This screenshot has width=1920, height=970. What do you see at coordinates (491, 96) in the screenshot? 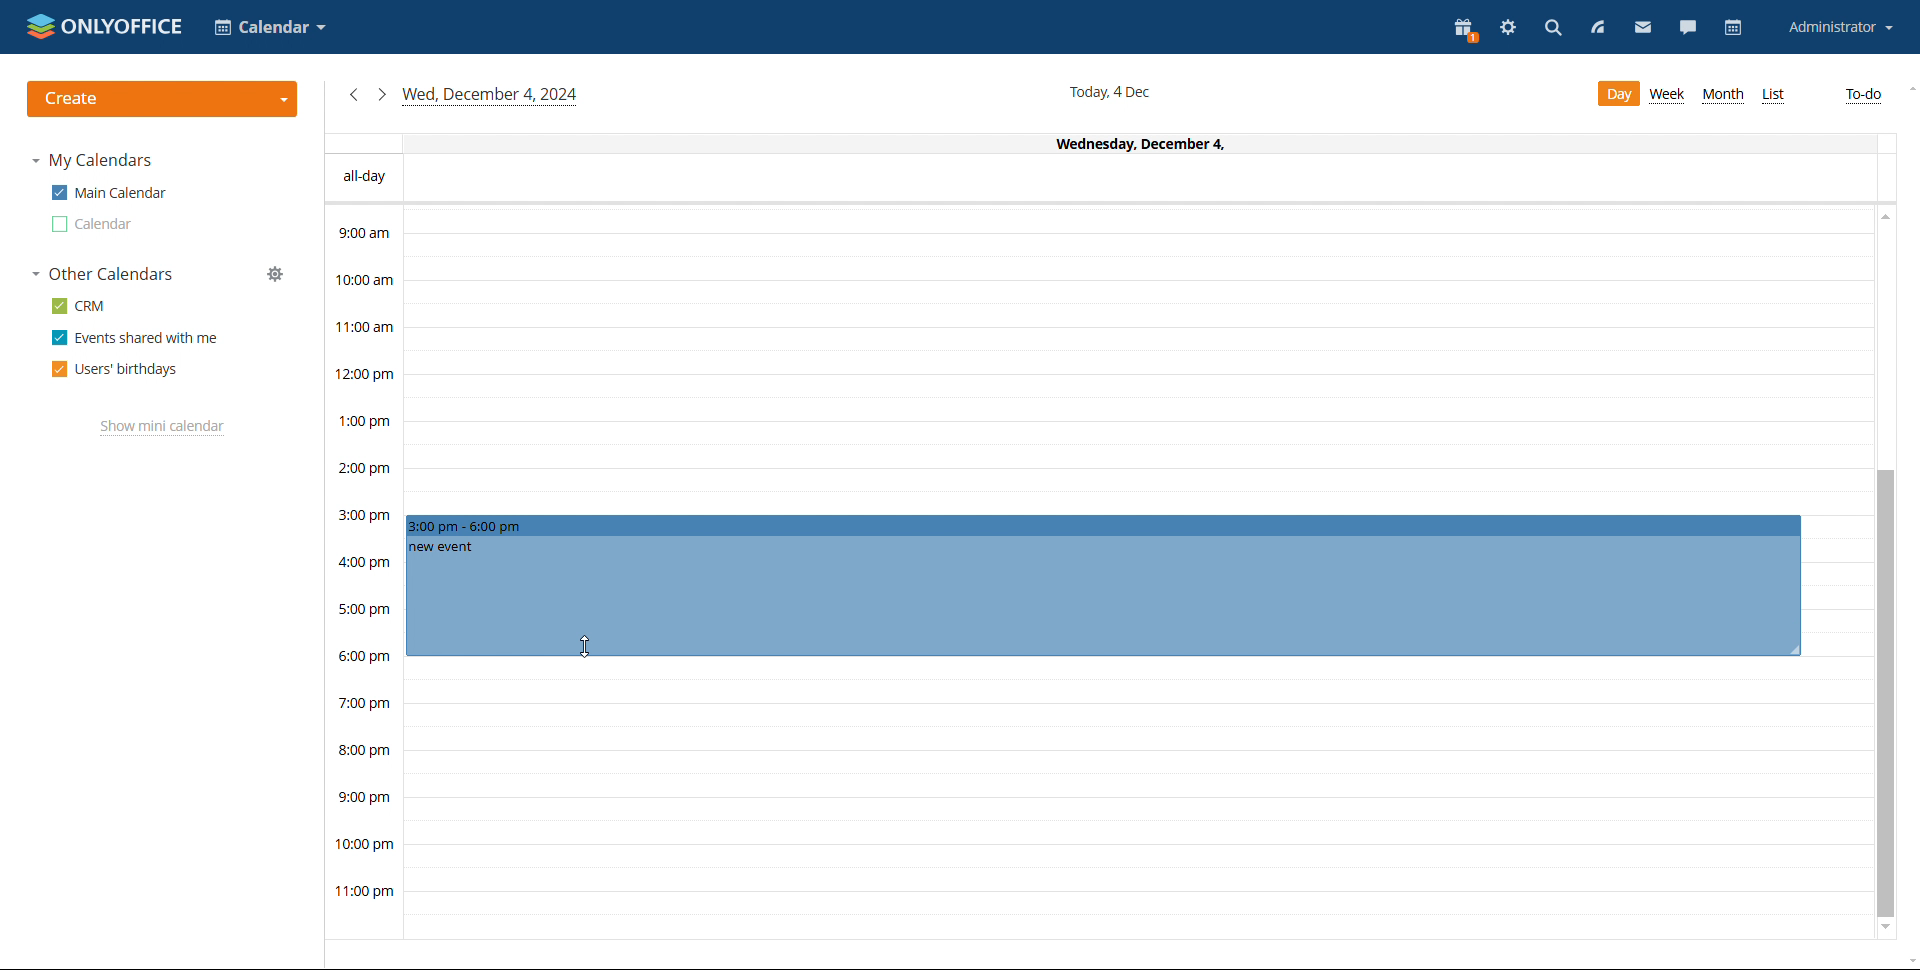
I see `today` at bounding box center [491, 96].